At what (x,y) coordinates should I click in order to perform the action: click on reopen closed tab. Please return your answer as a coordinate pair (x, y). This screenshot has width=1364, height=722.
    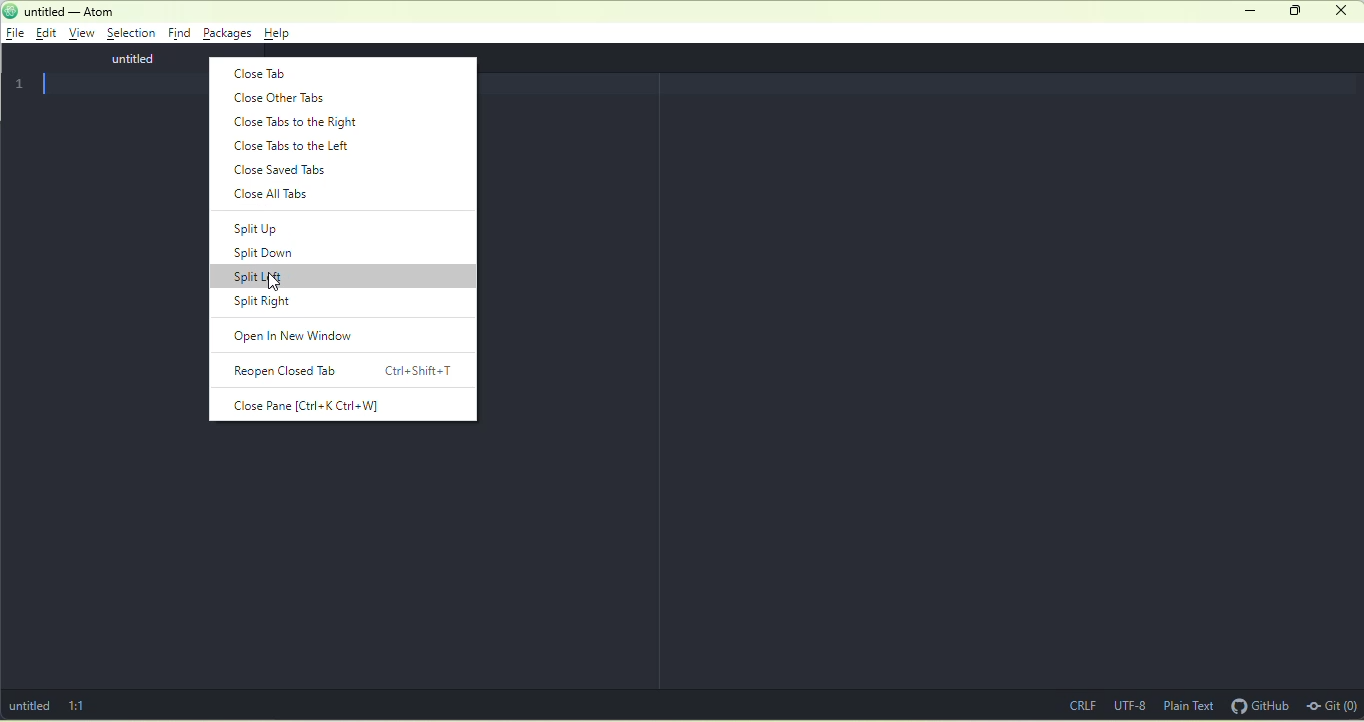
    Looking at the image, I should click on (345, 372).